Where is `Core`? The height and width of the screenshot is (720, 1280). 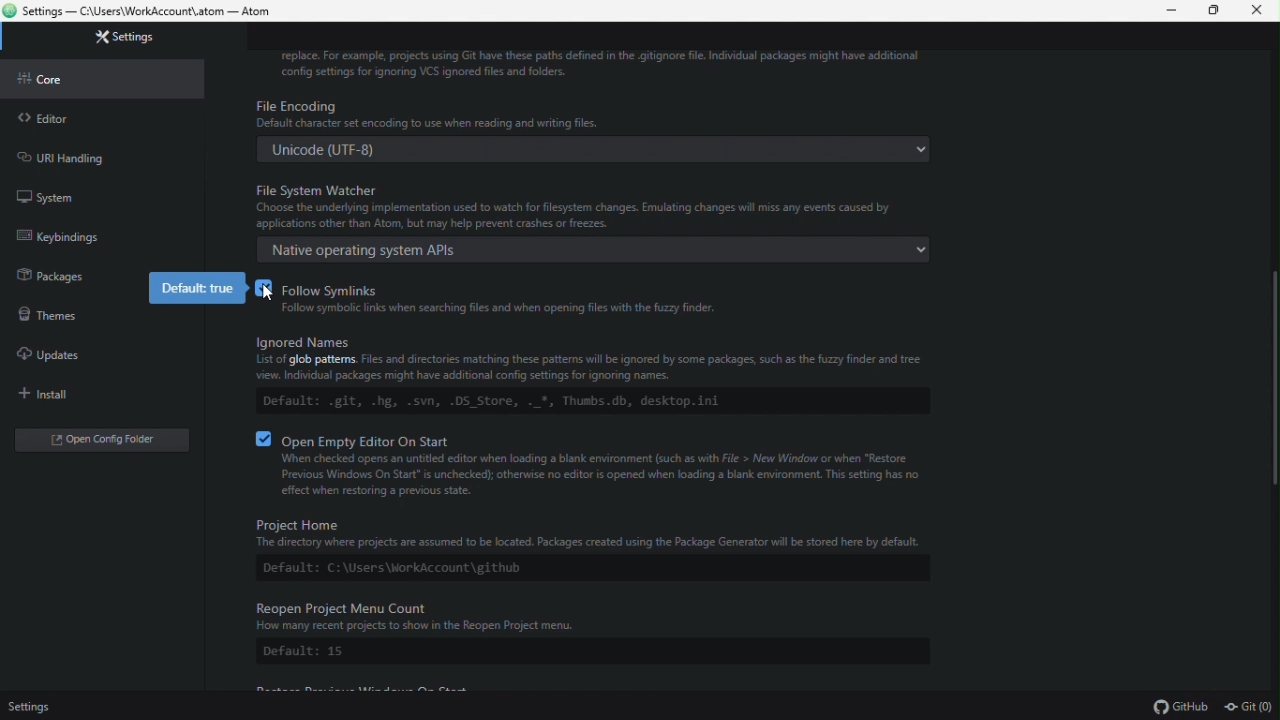
Core is located at coordinates (103, 78).